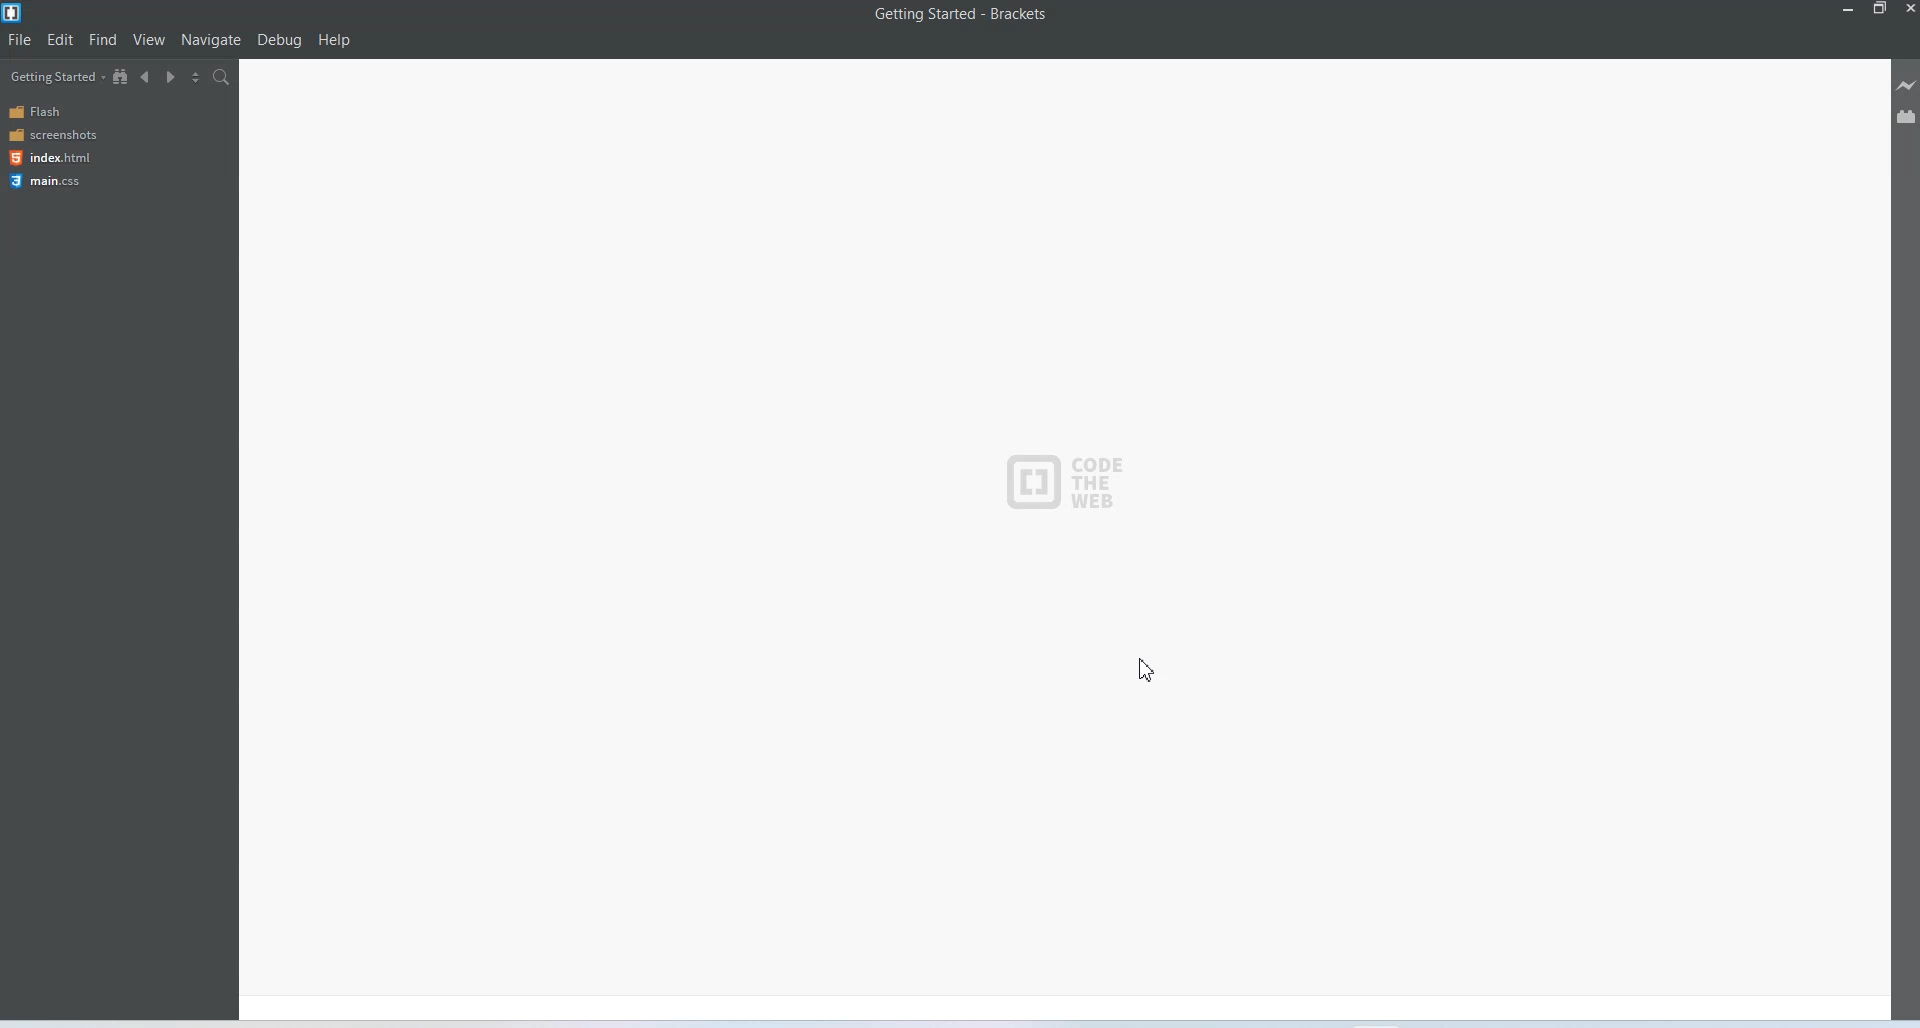  Describe the element at coordinates (147, 76) in the screenshot. I see `Navigate backward` at that location.